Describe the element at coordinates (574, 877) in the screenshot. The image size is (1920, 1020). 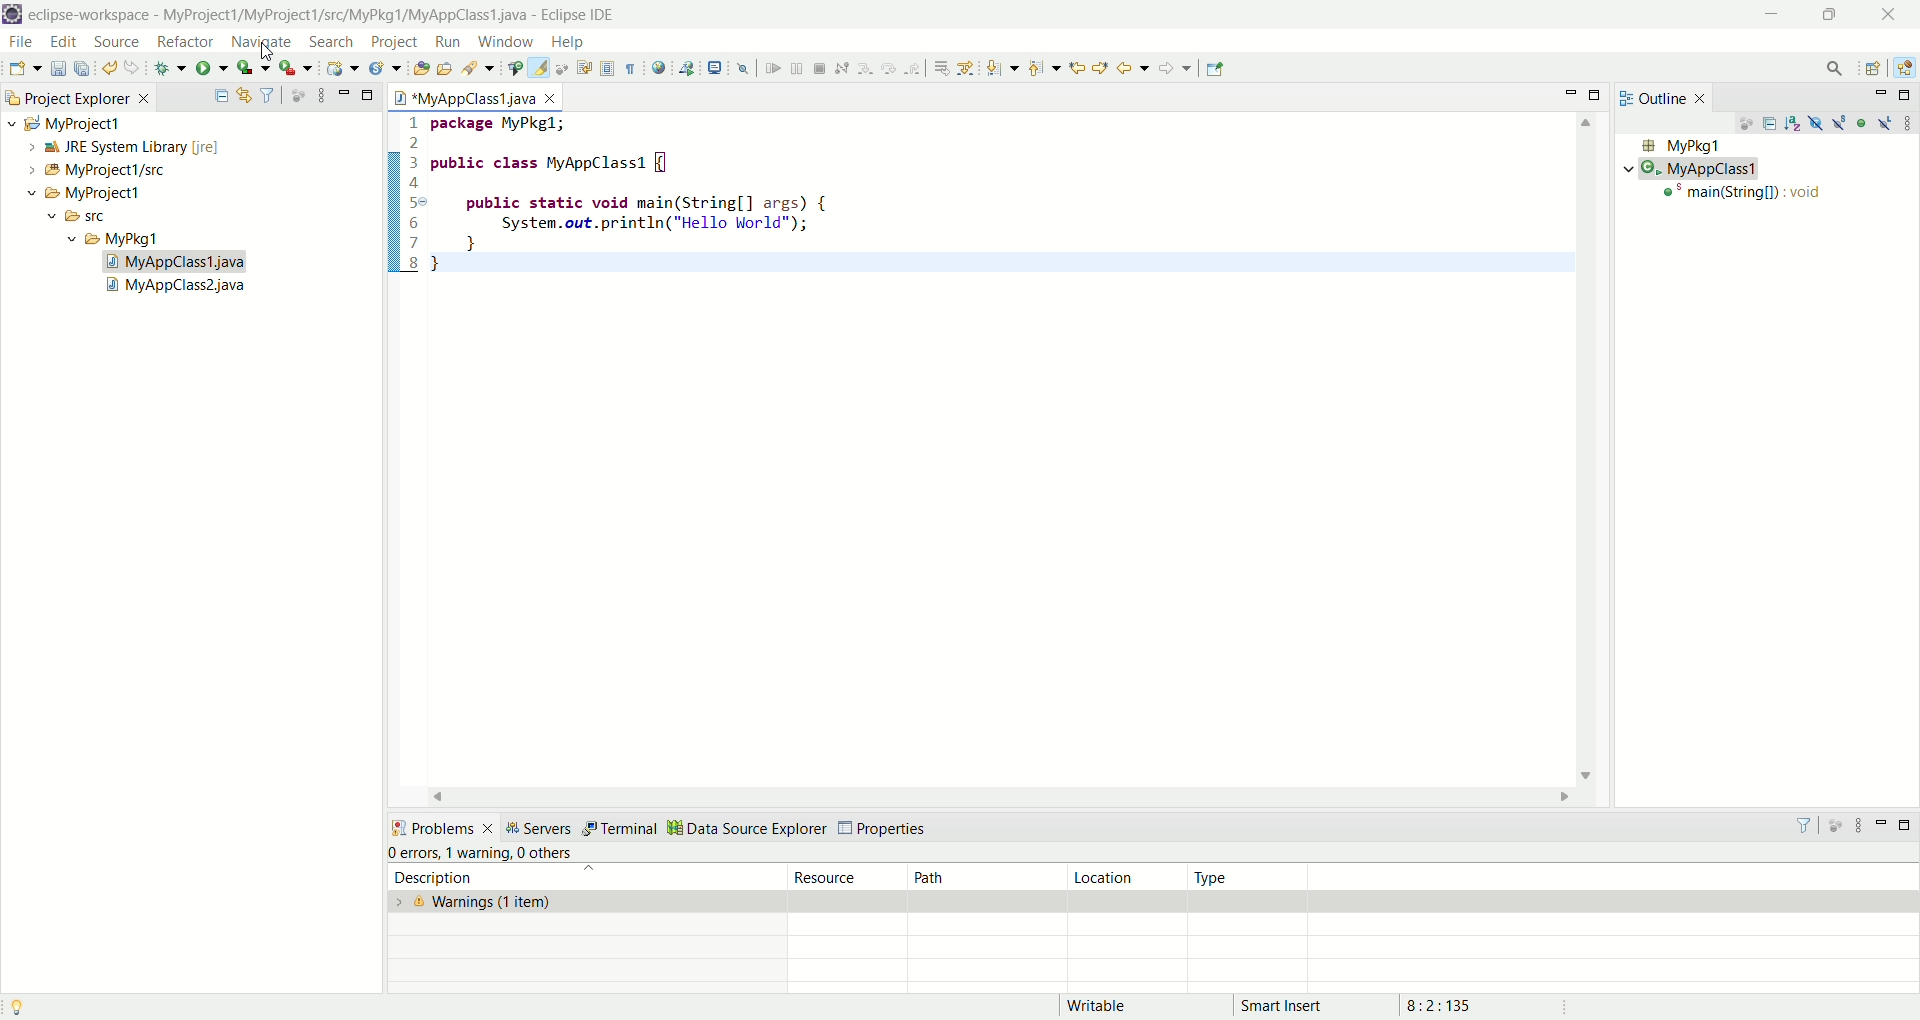
I see `description` at that location.